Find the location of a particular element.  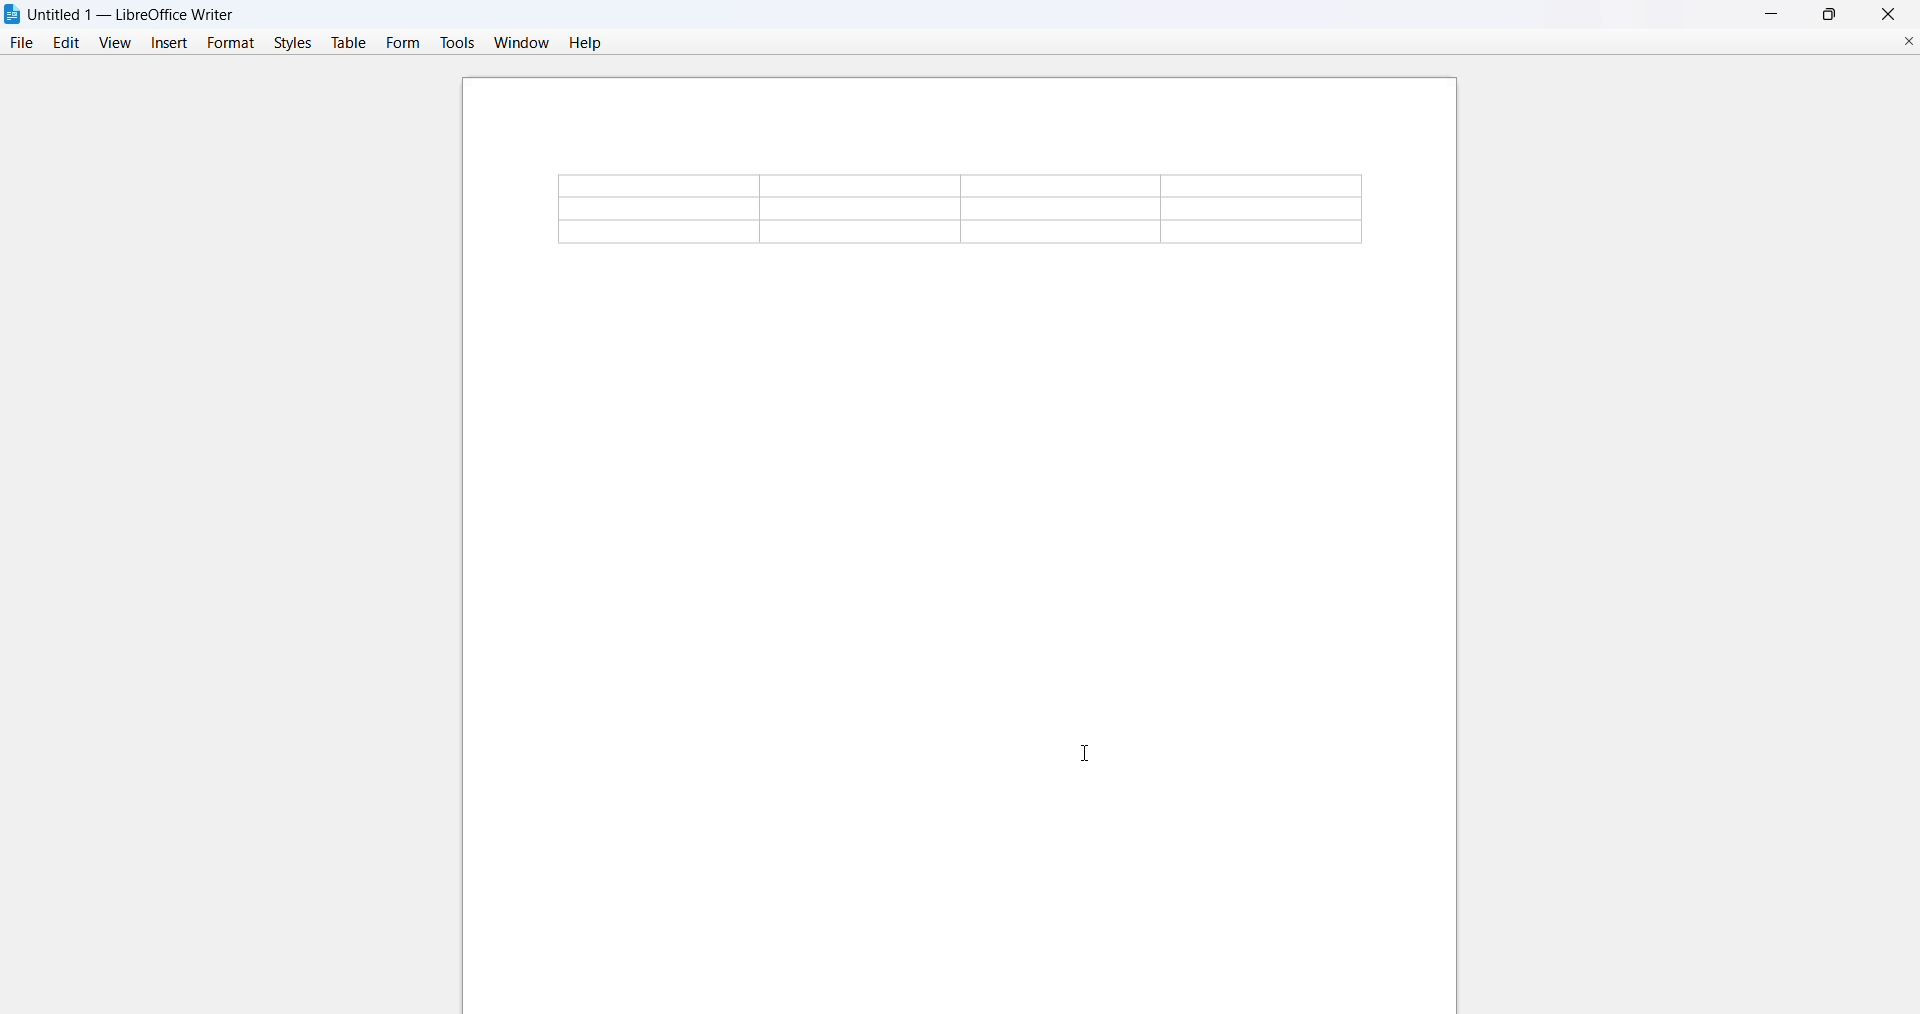

file is located at coordinates (19, 43).